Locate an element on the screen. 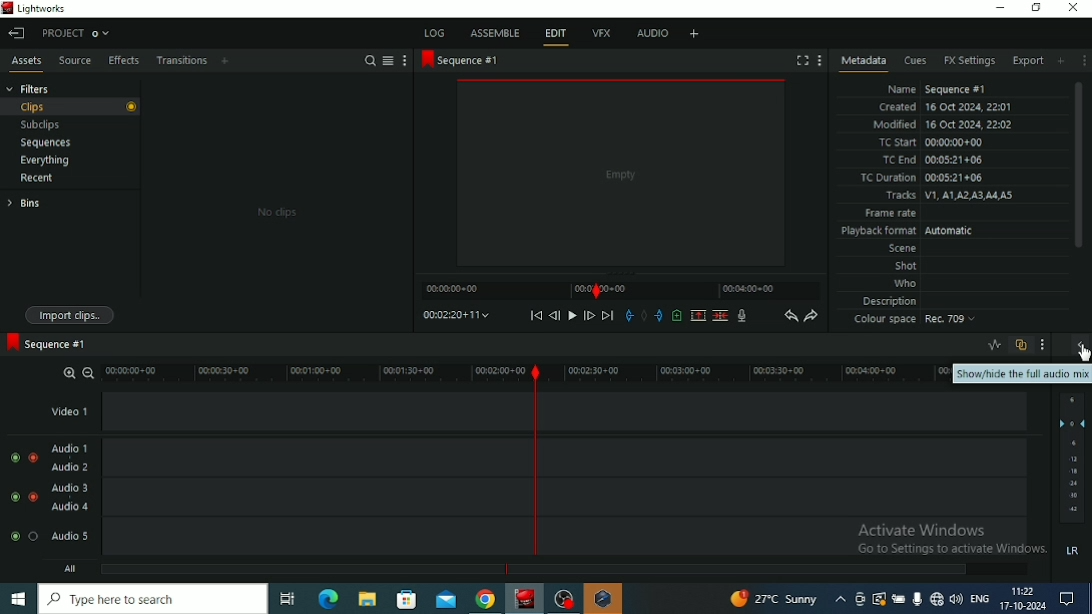  Solo this track is located at coordinates (33, 536).